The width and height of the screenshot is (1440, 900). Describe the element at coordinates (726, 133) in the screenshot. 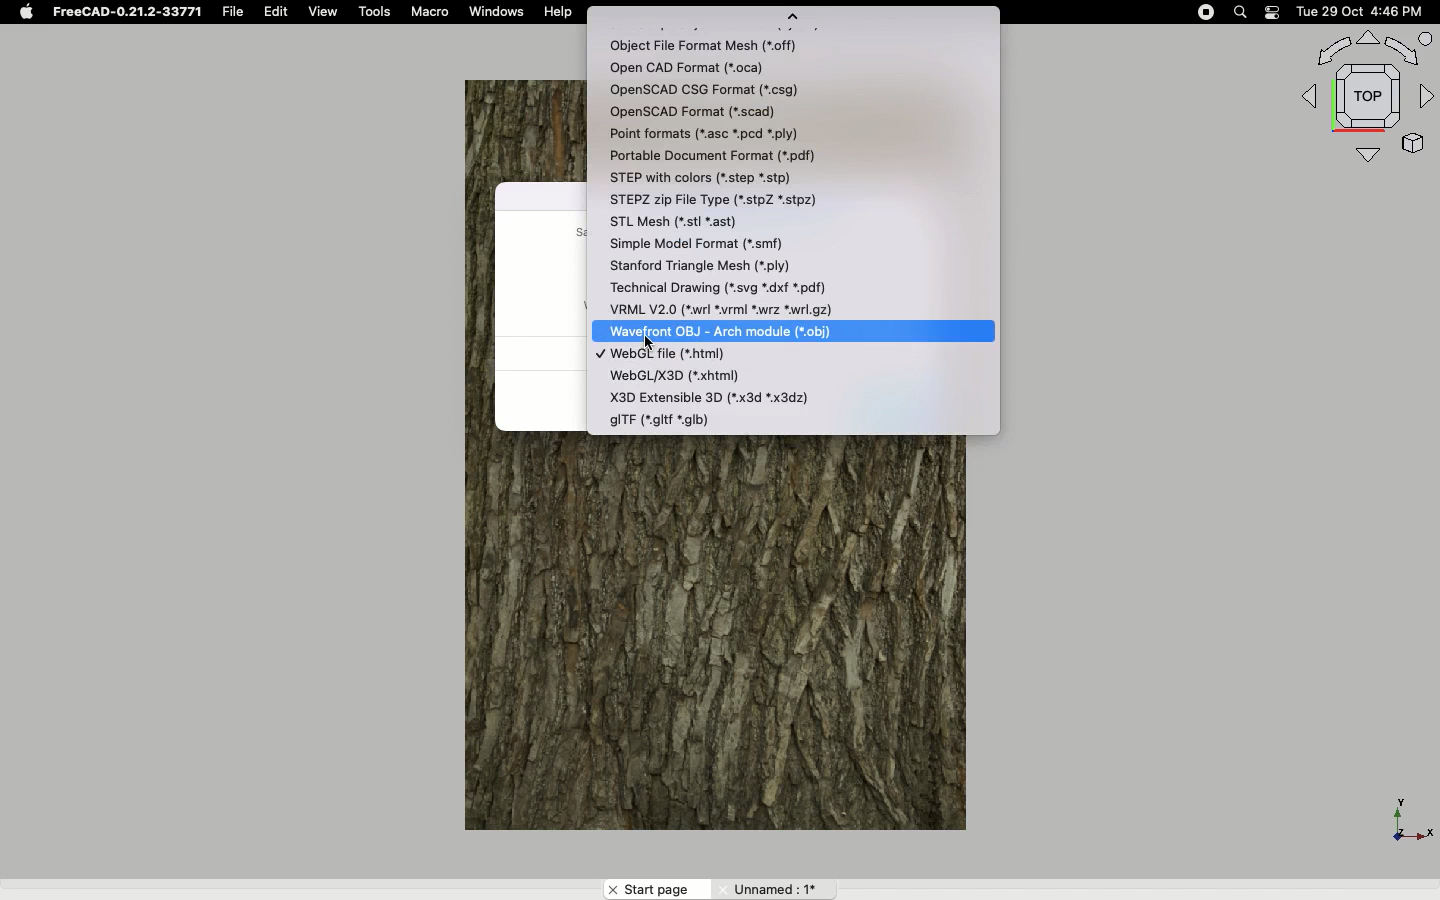

I see `Point formats (*.asc*.pcd*.ply)` at that location.